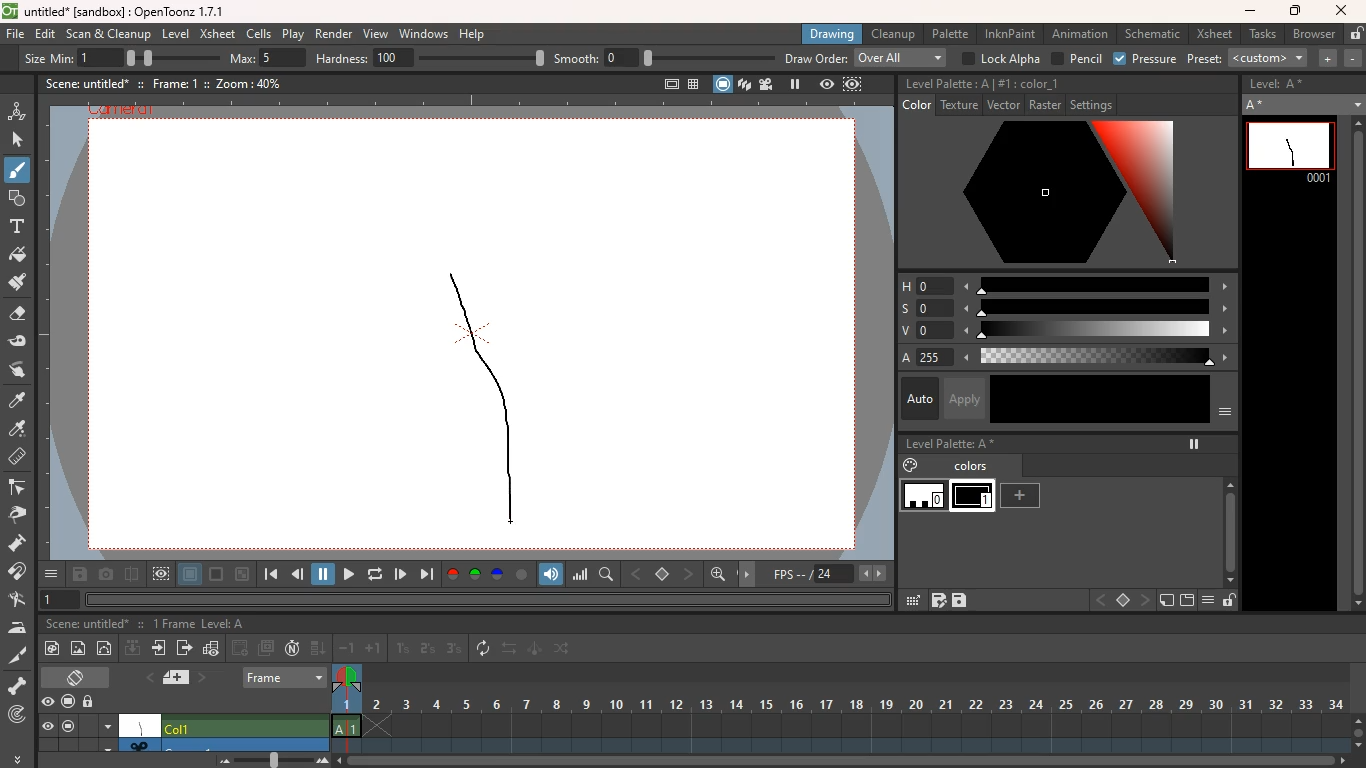 This screenshot has width=1366, height=768. I want to click on full screen, so click(663, 82).